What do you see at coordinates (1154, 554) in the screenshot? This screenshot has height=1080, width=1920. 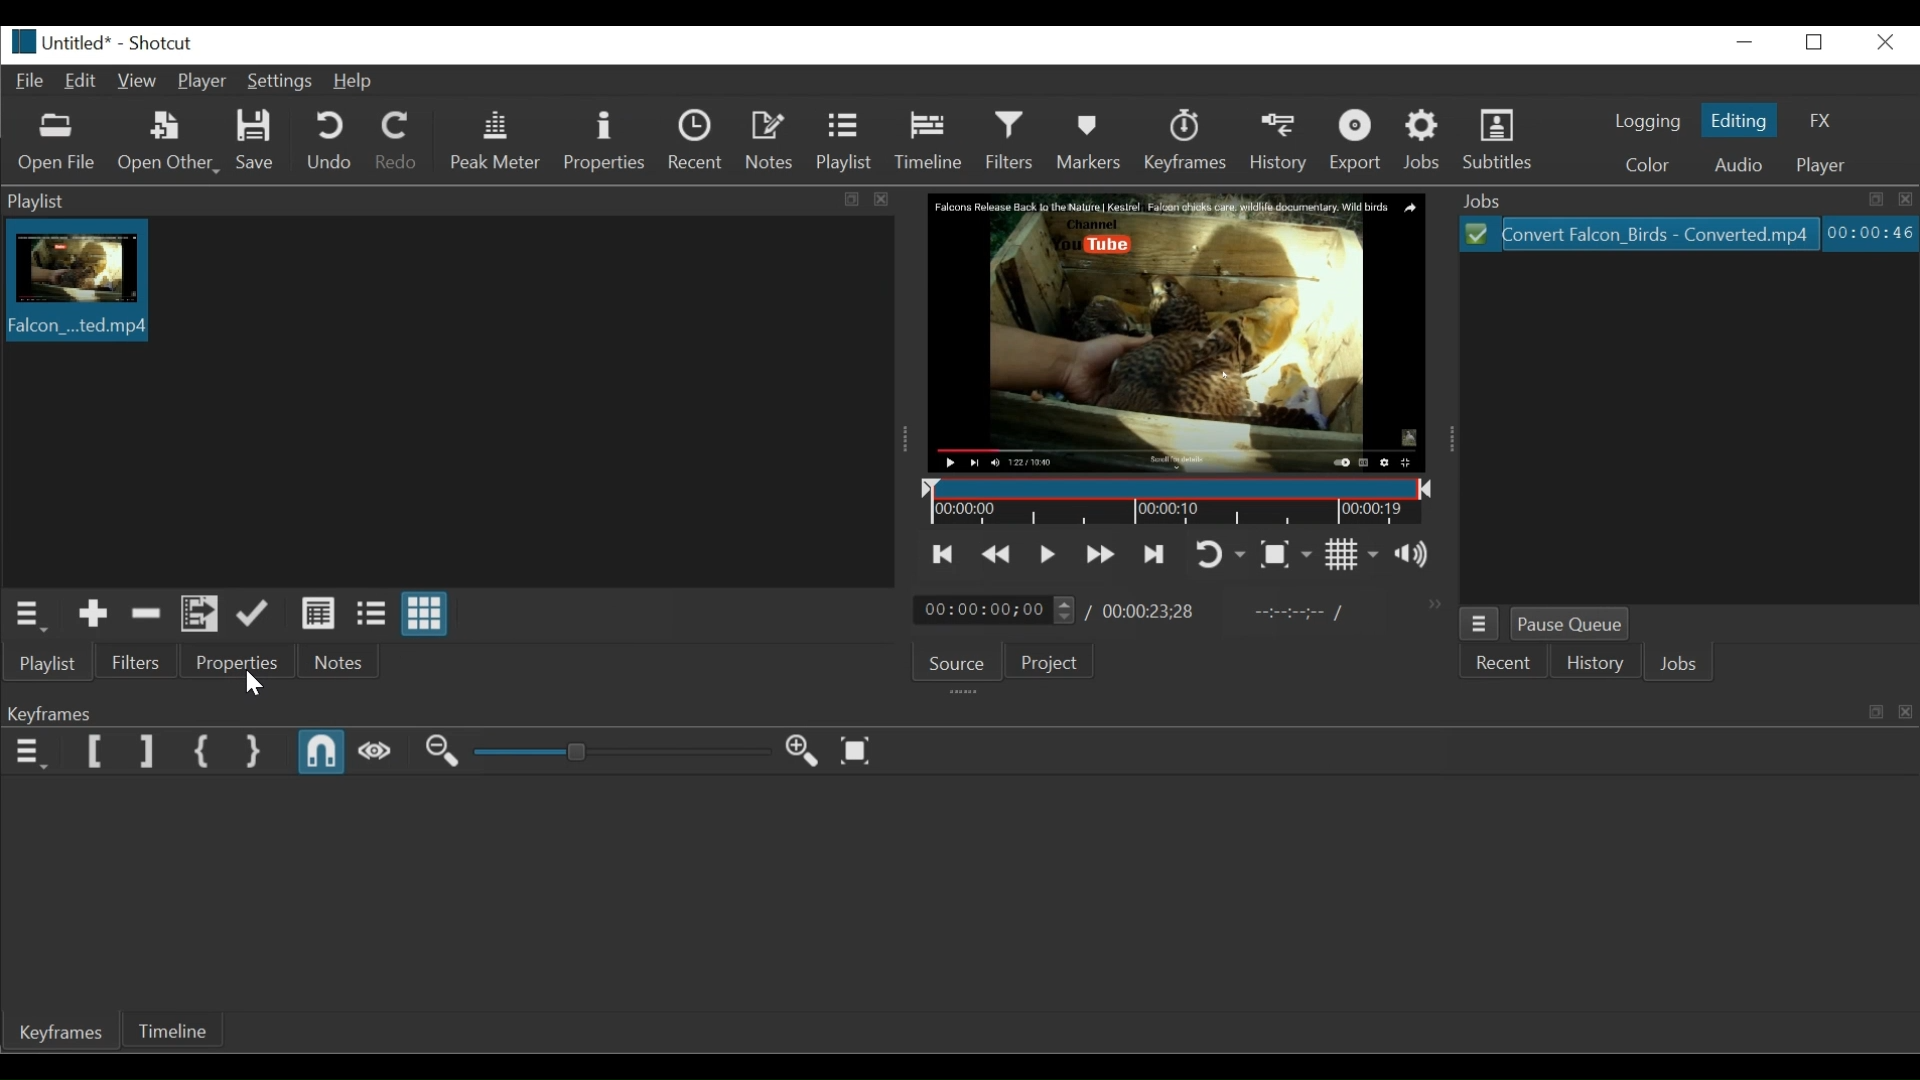 I see `Skip to the next point` at bounding box center [1154, 554].